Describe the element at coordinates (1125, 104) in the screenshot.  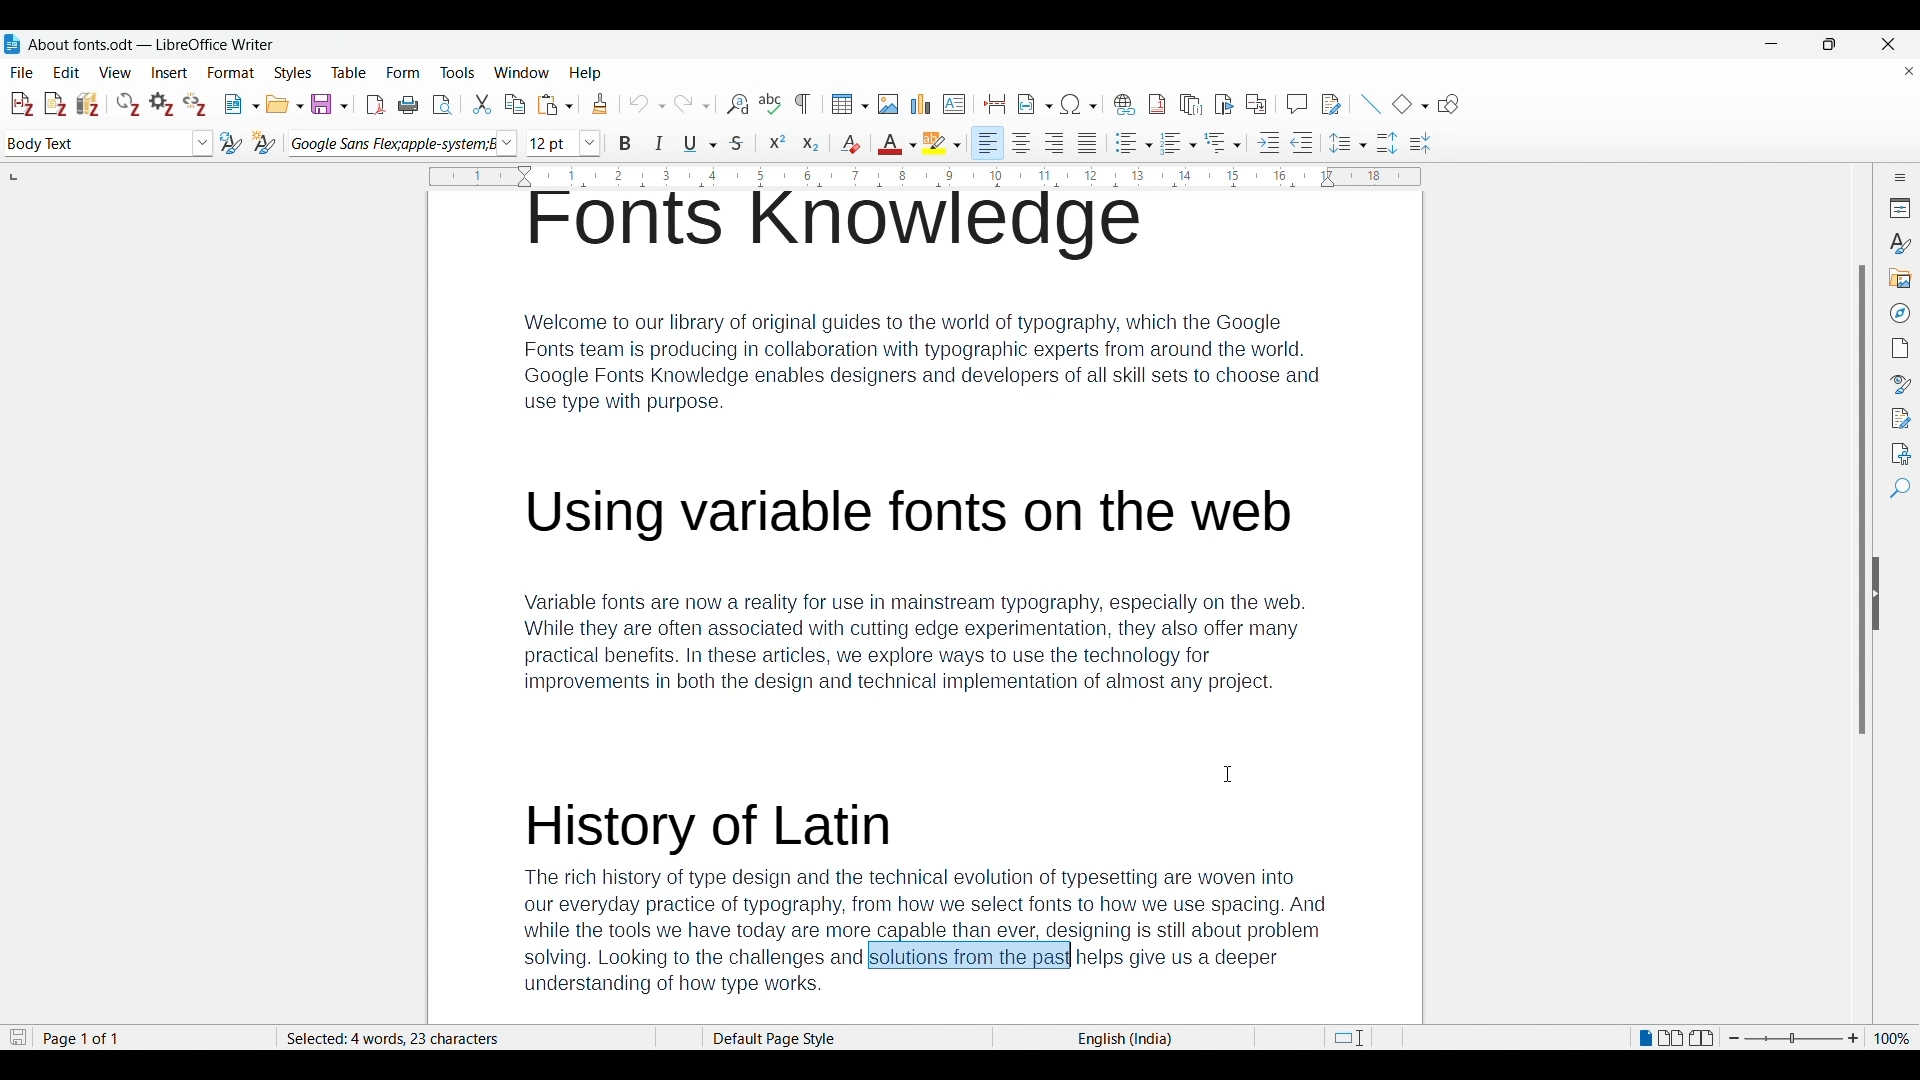
I see `Insert hyperlink` at that location.